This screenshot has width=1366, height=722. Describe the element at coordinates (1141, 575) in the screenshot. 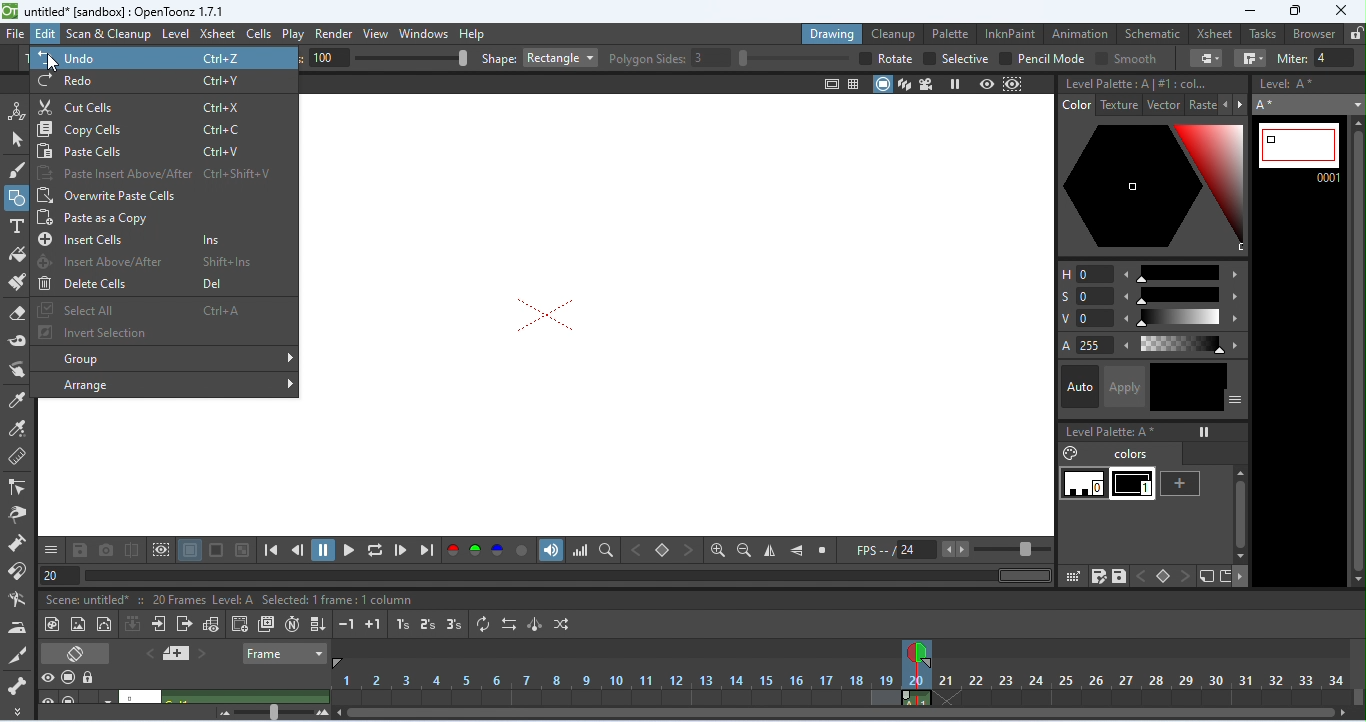

I see `previous key` at that location.